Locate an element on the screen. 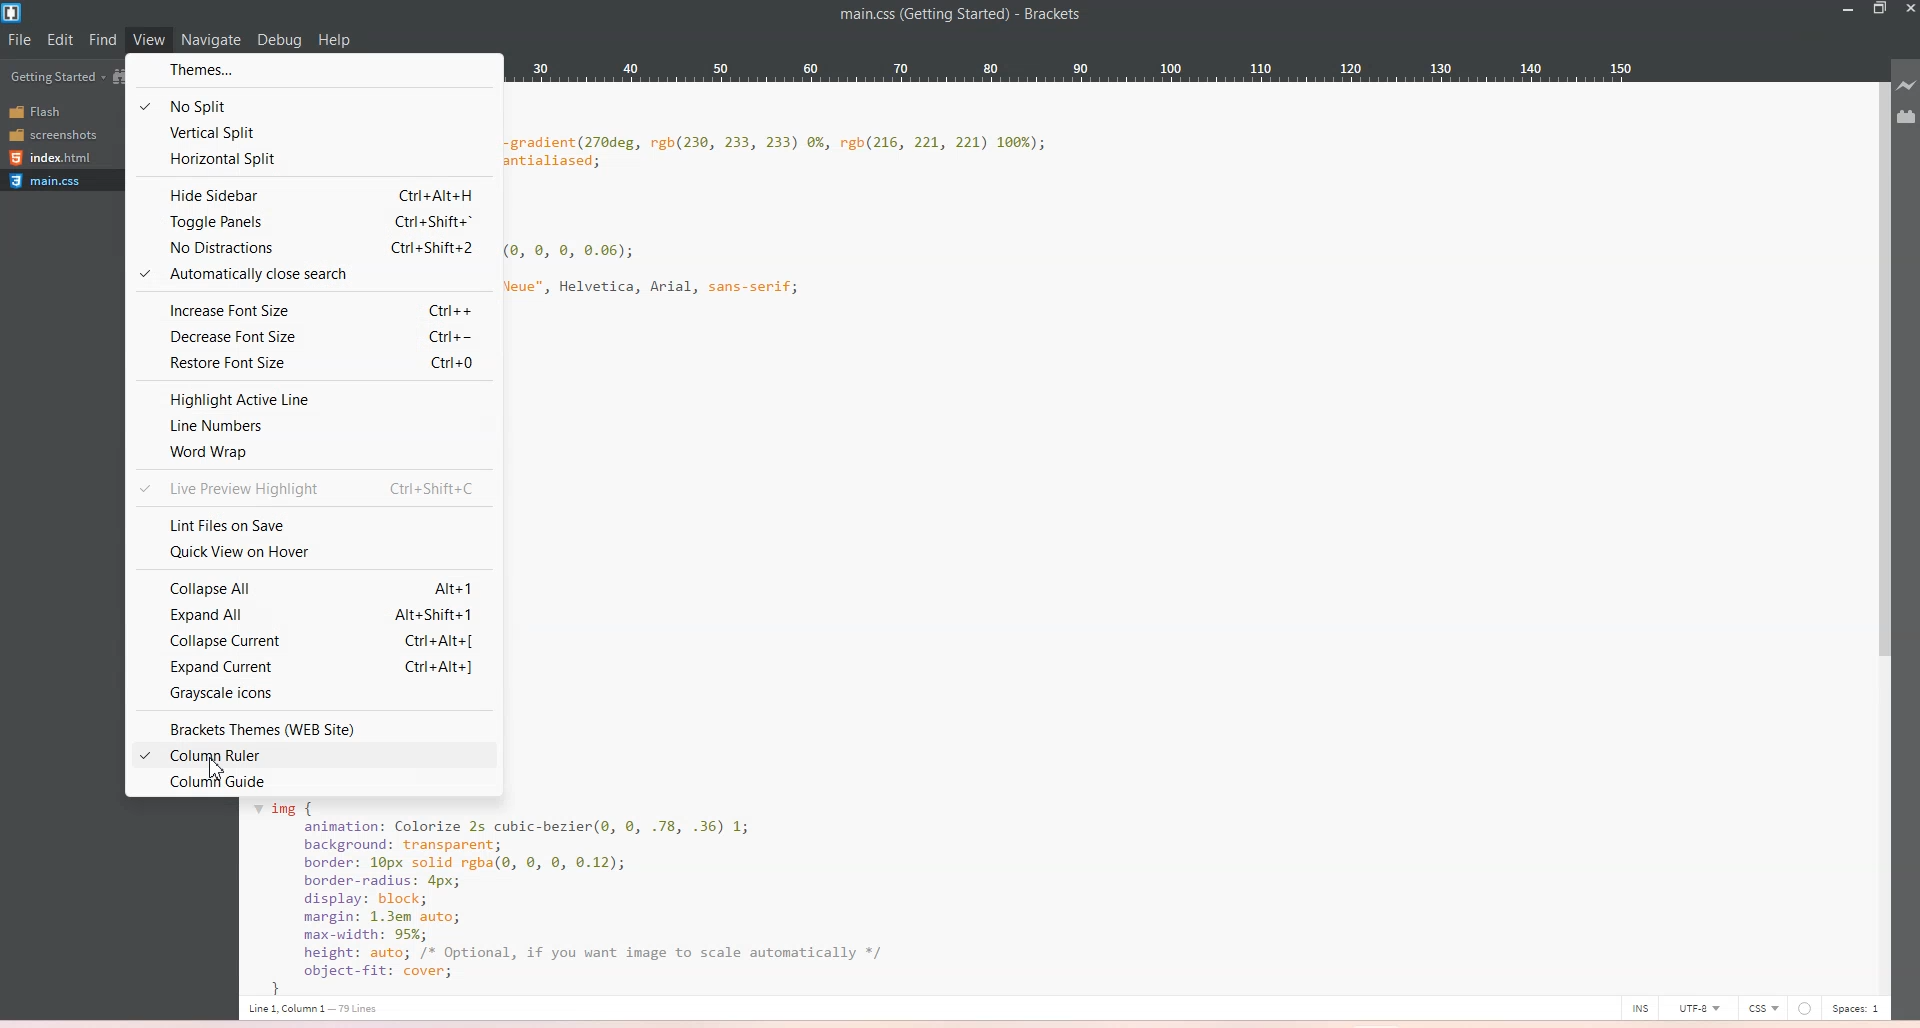  Column Guide is located at coordinates (315, 786).